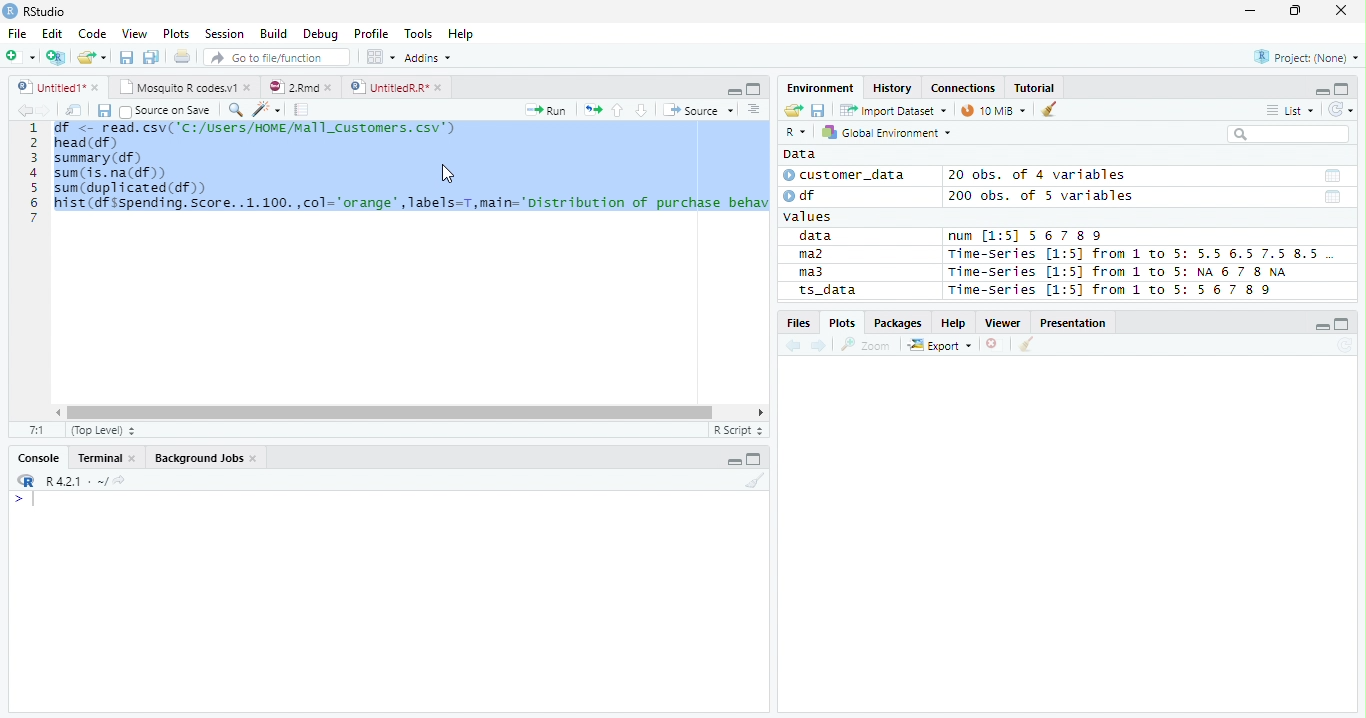 This screenshot has height=718, width=1366. I want to click on Maximize, so click(756, 460).